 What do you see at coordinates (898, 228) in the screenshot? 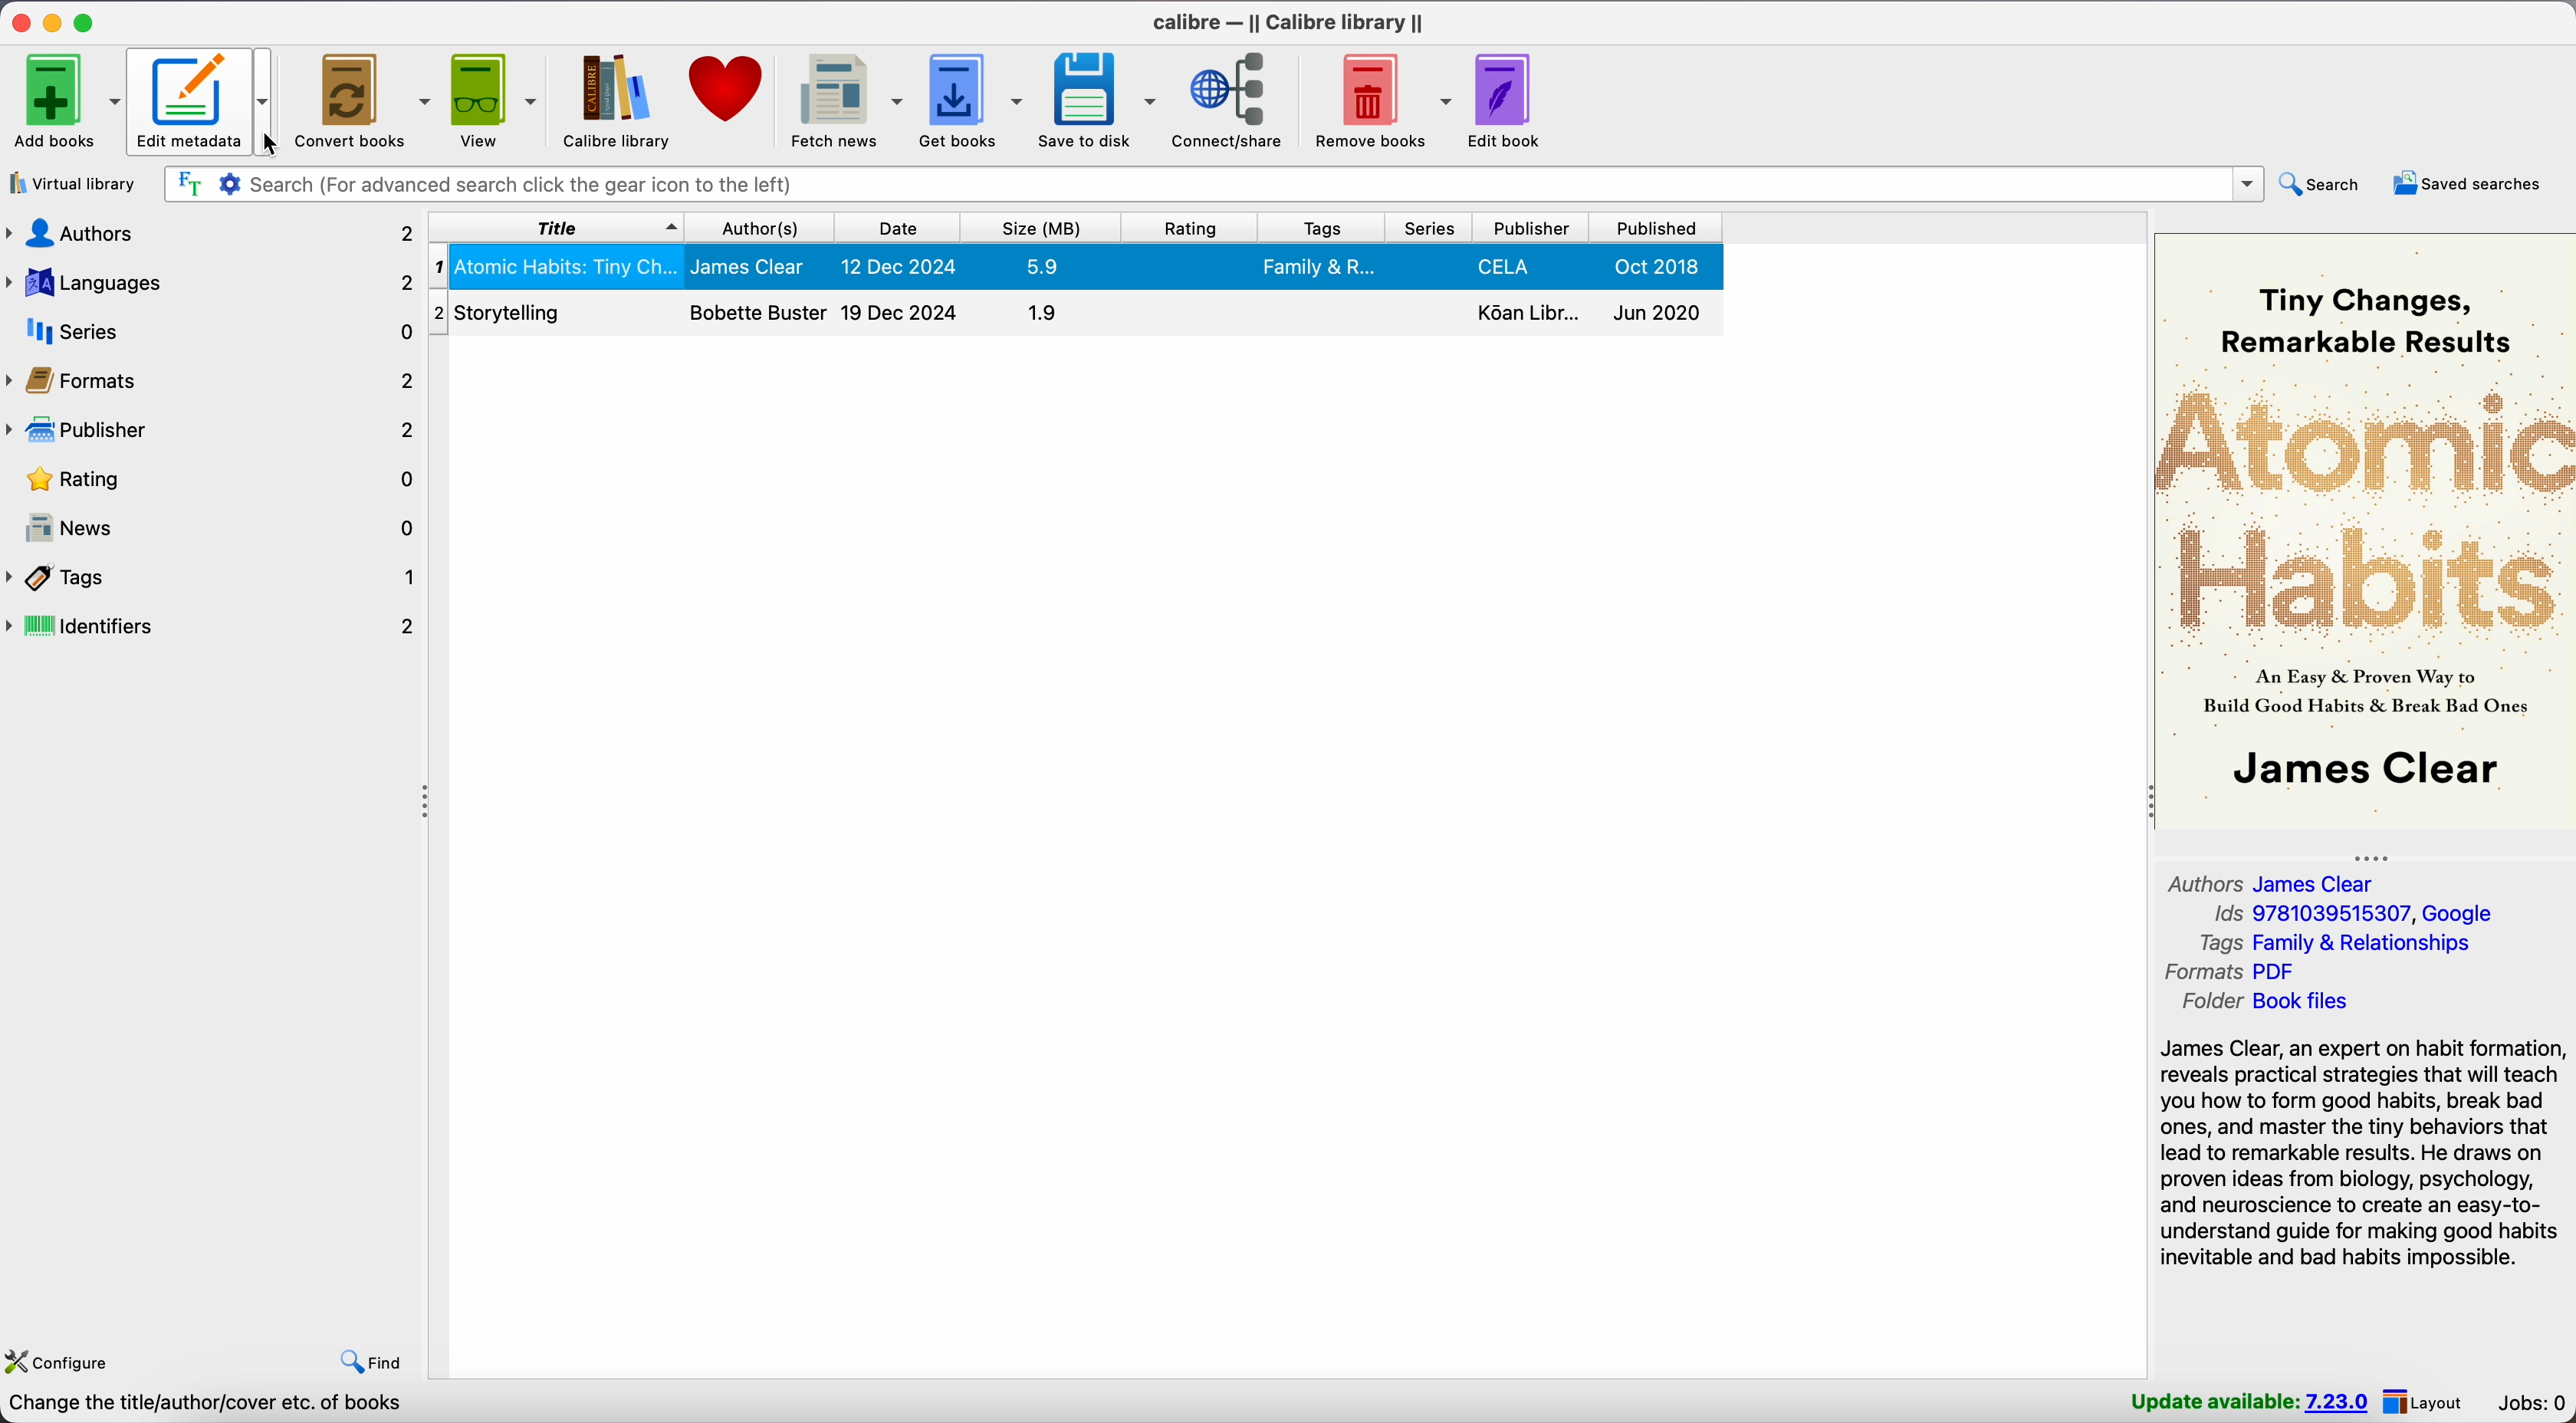
I see `date` at bounding box center [898, 228].